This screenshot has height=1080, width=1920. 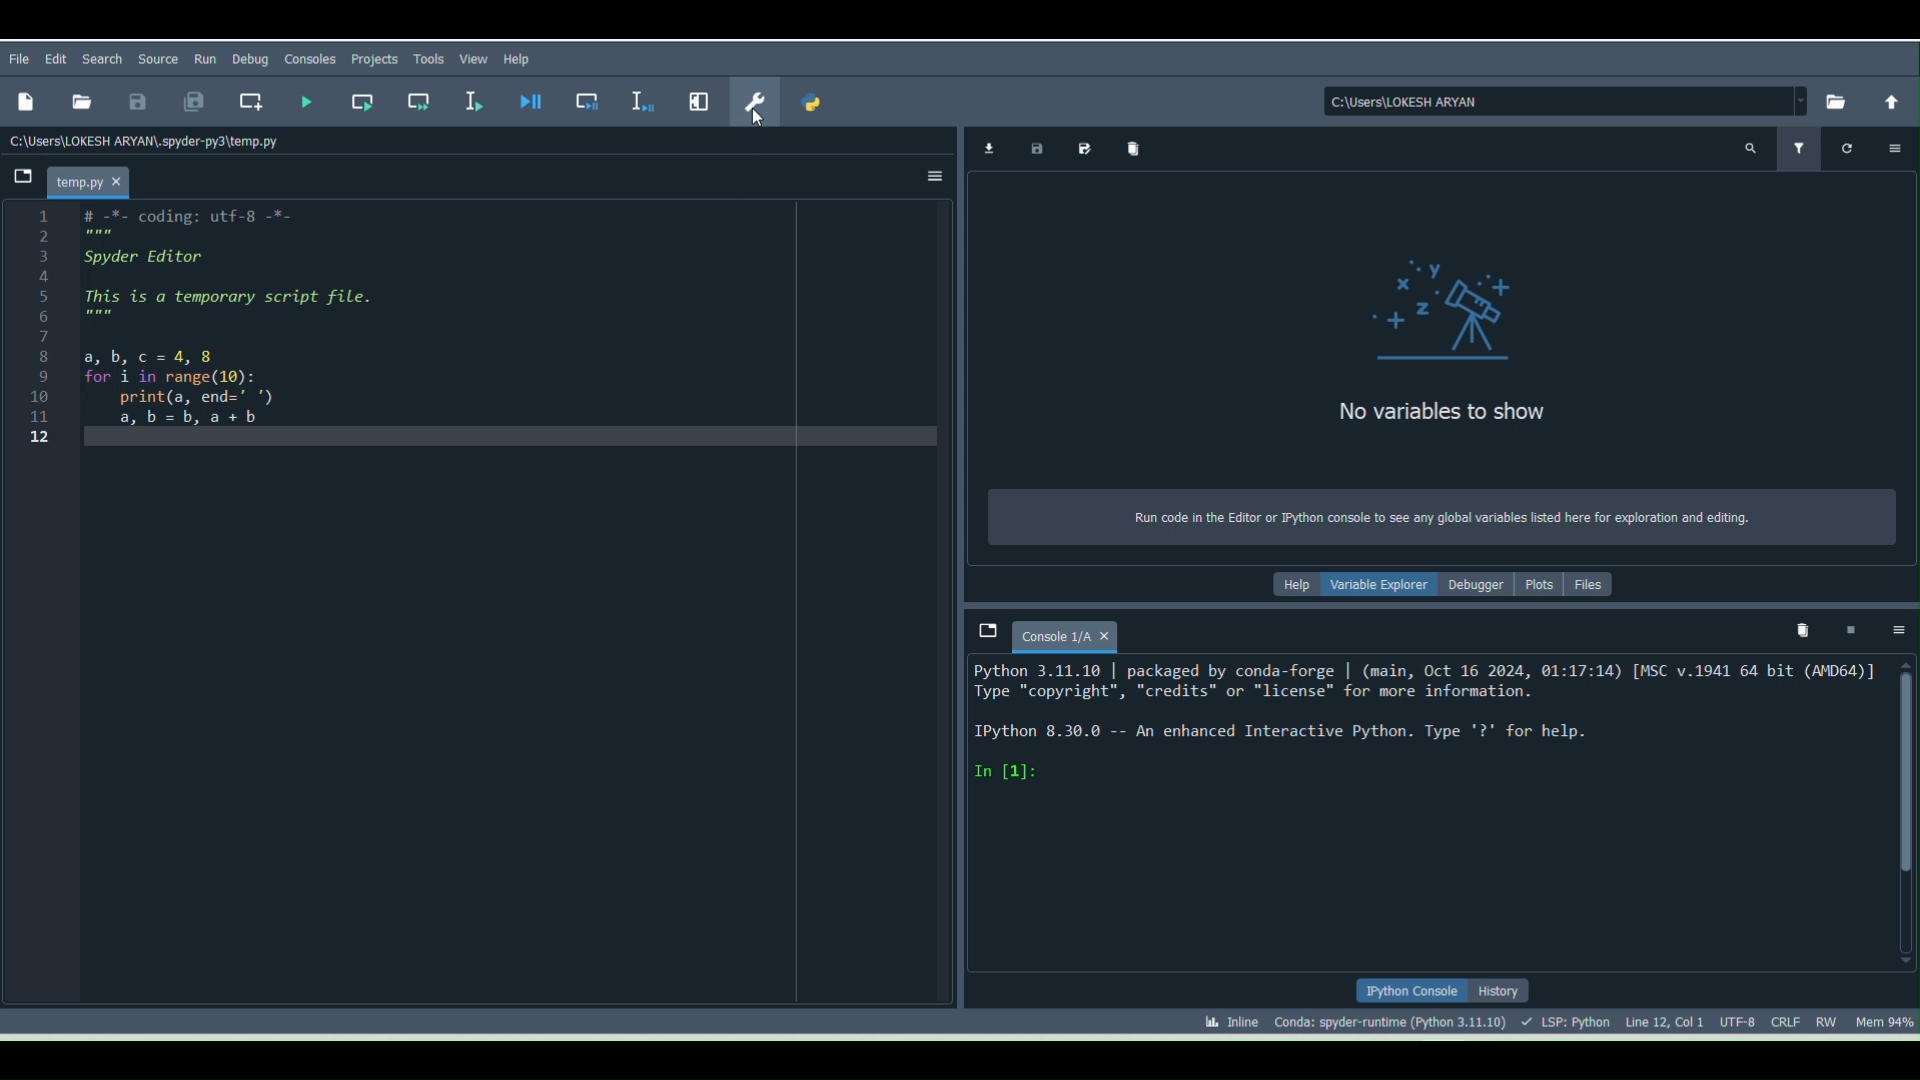 I want to click on Preferences, so click(x=754, y=93).